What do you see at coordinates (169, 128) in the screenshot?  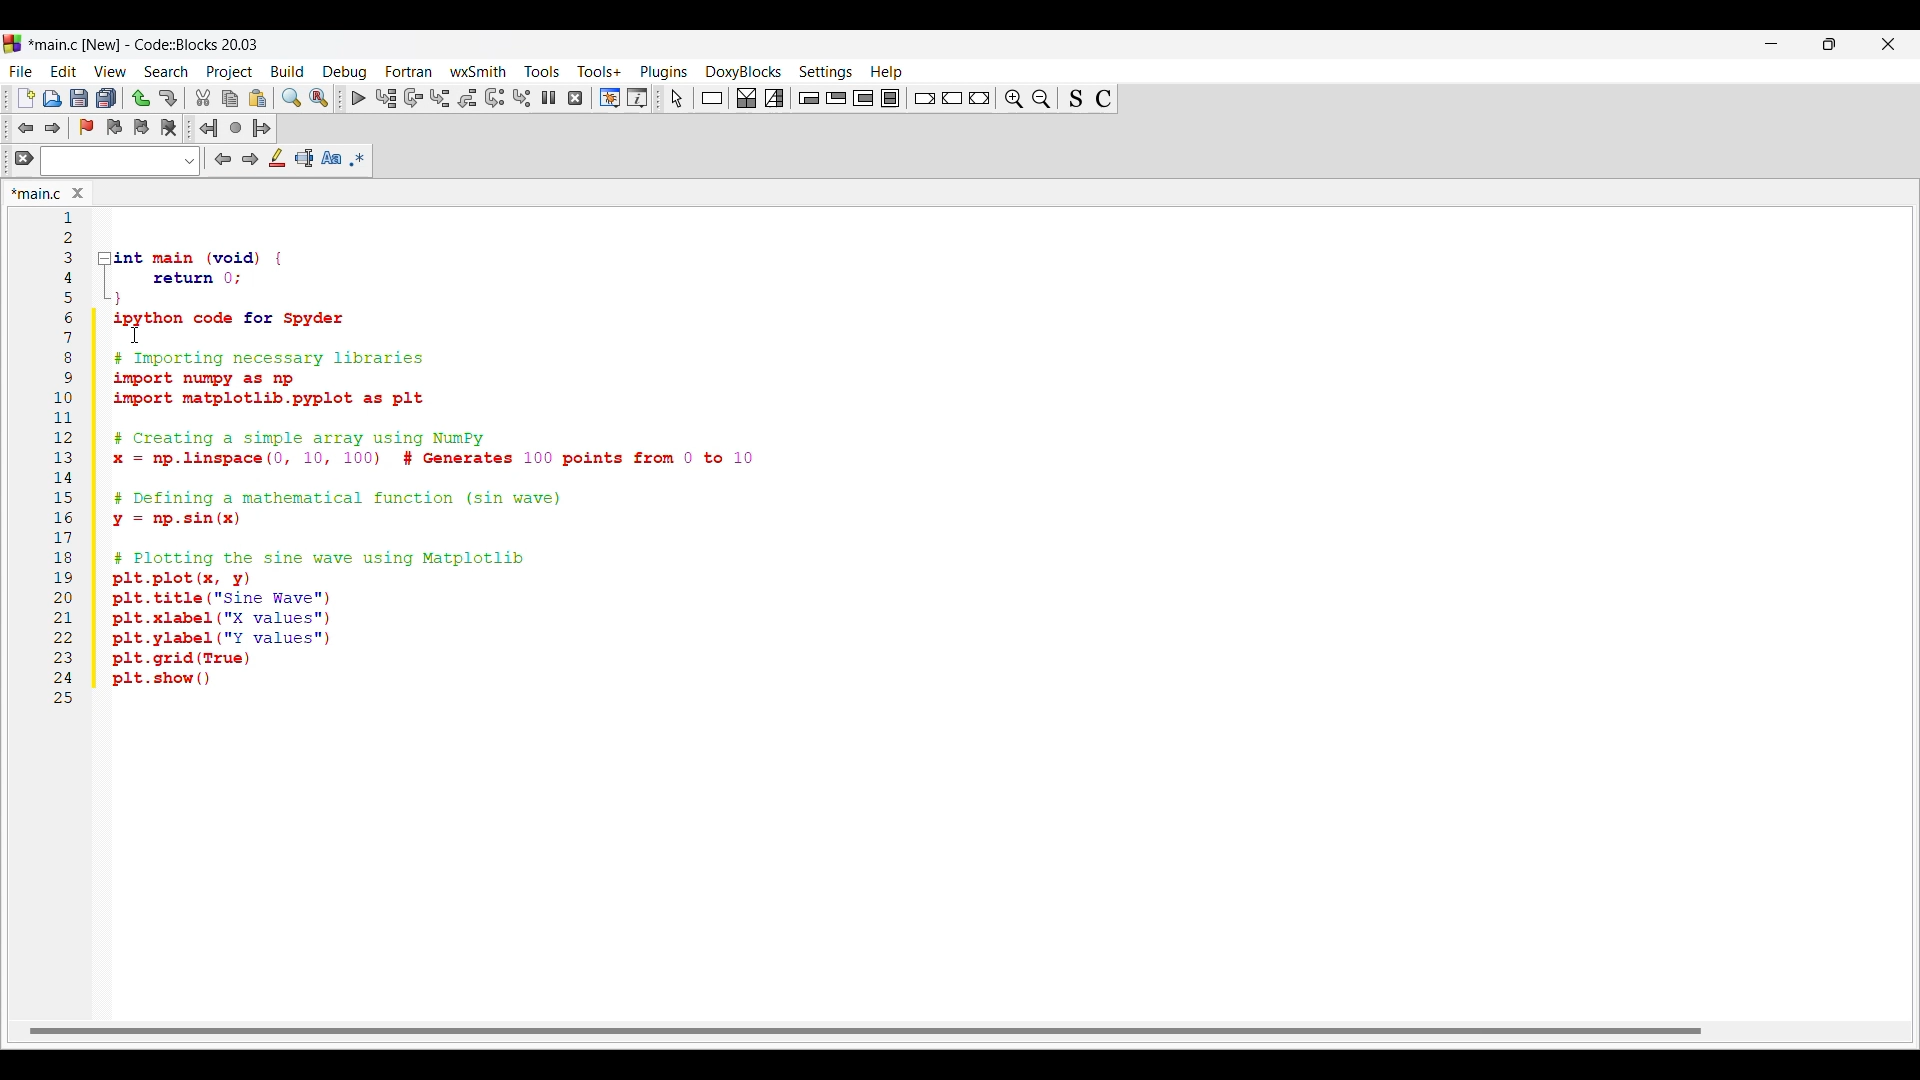 I see `Clear bookmarks` at bounding box center [169, 128].